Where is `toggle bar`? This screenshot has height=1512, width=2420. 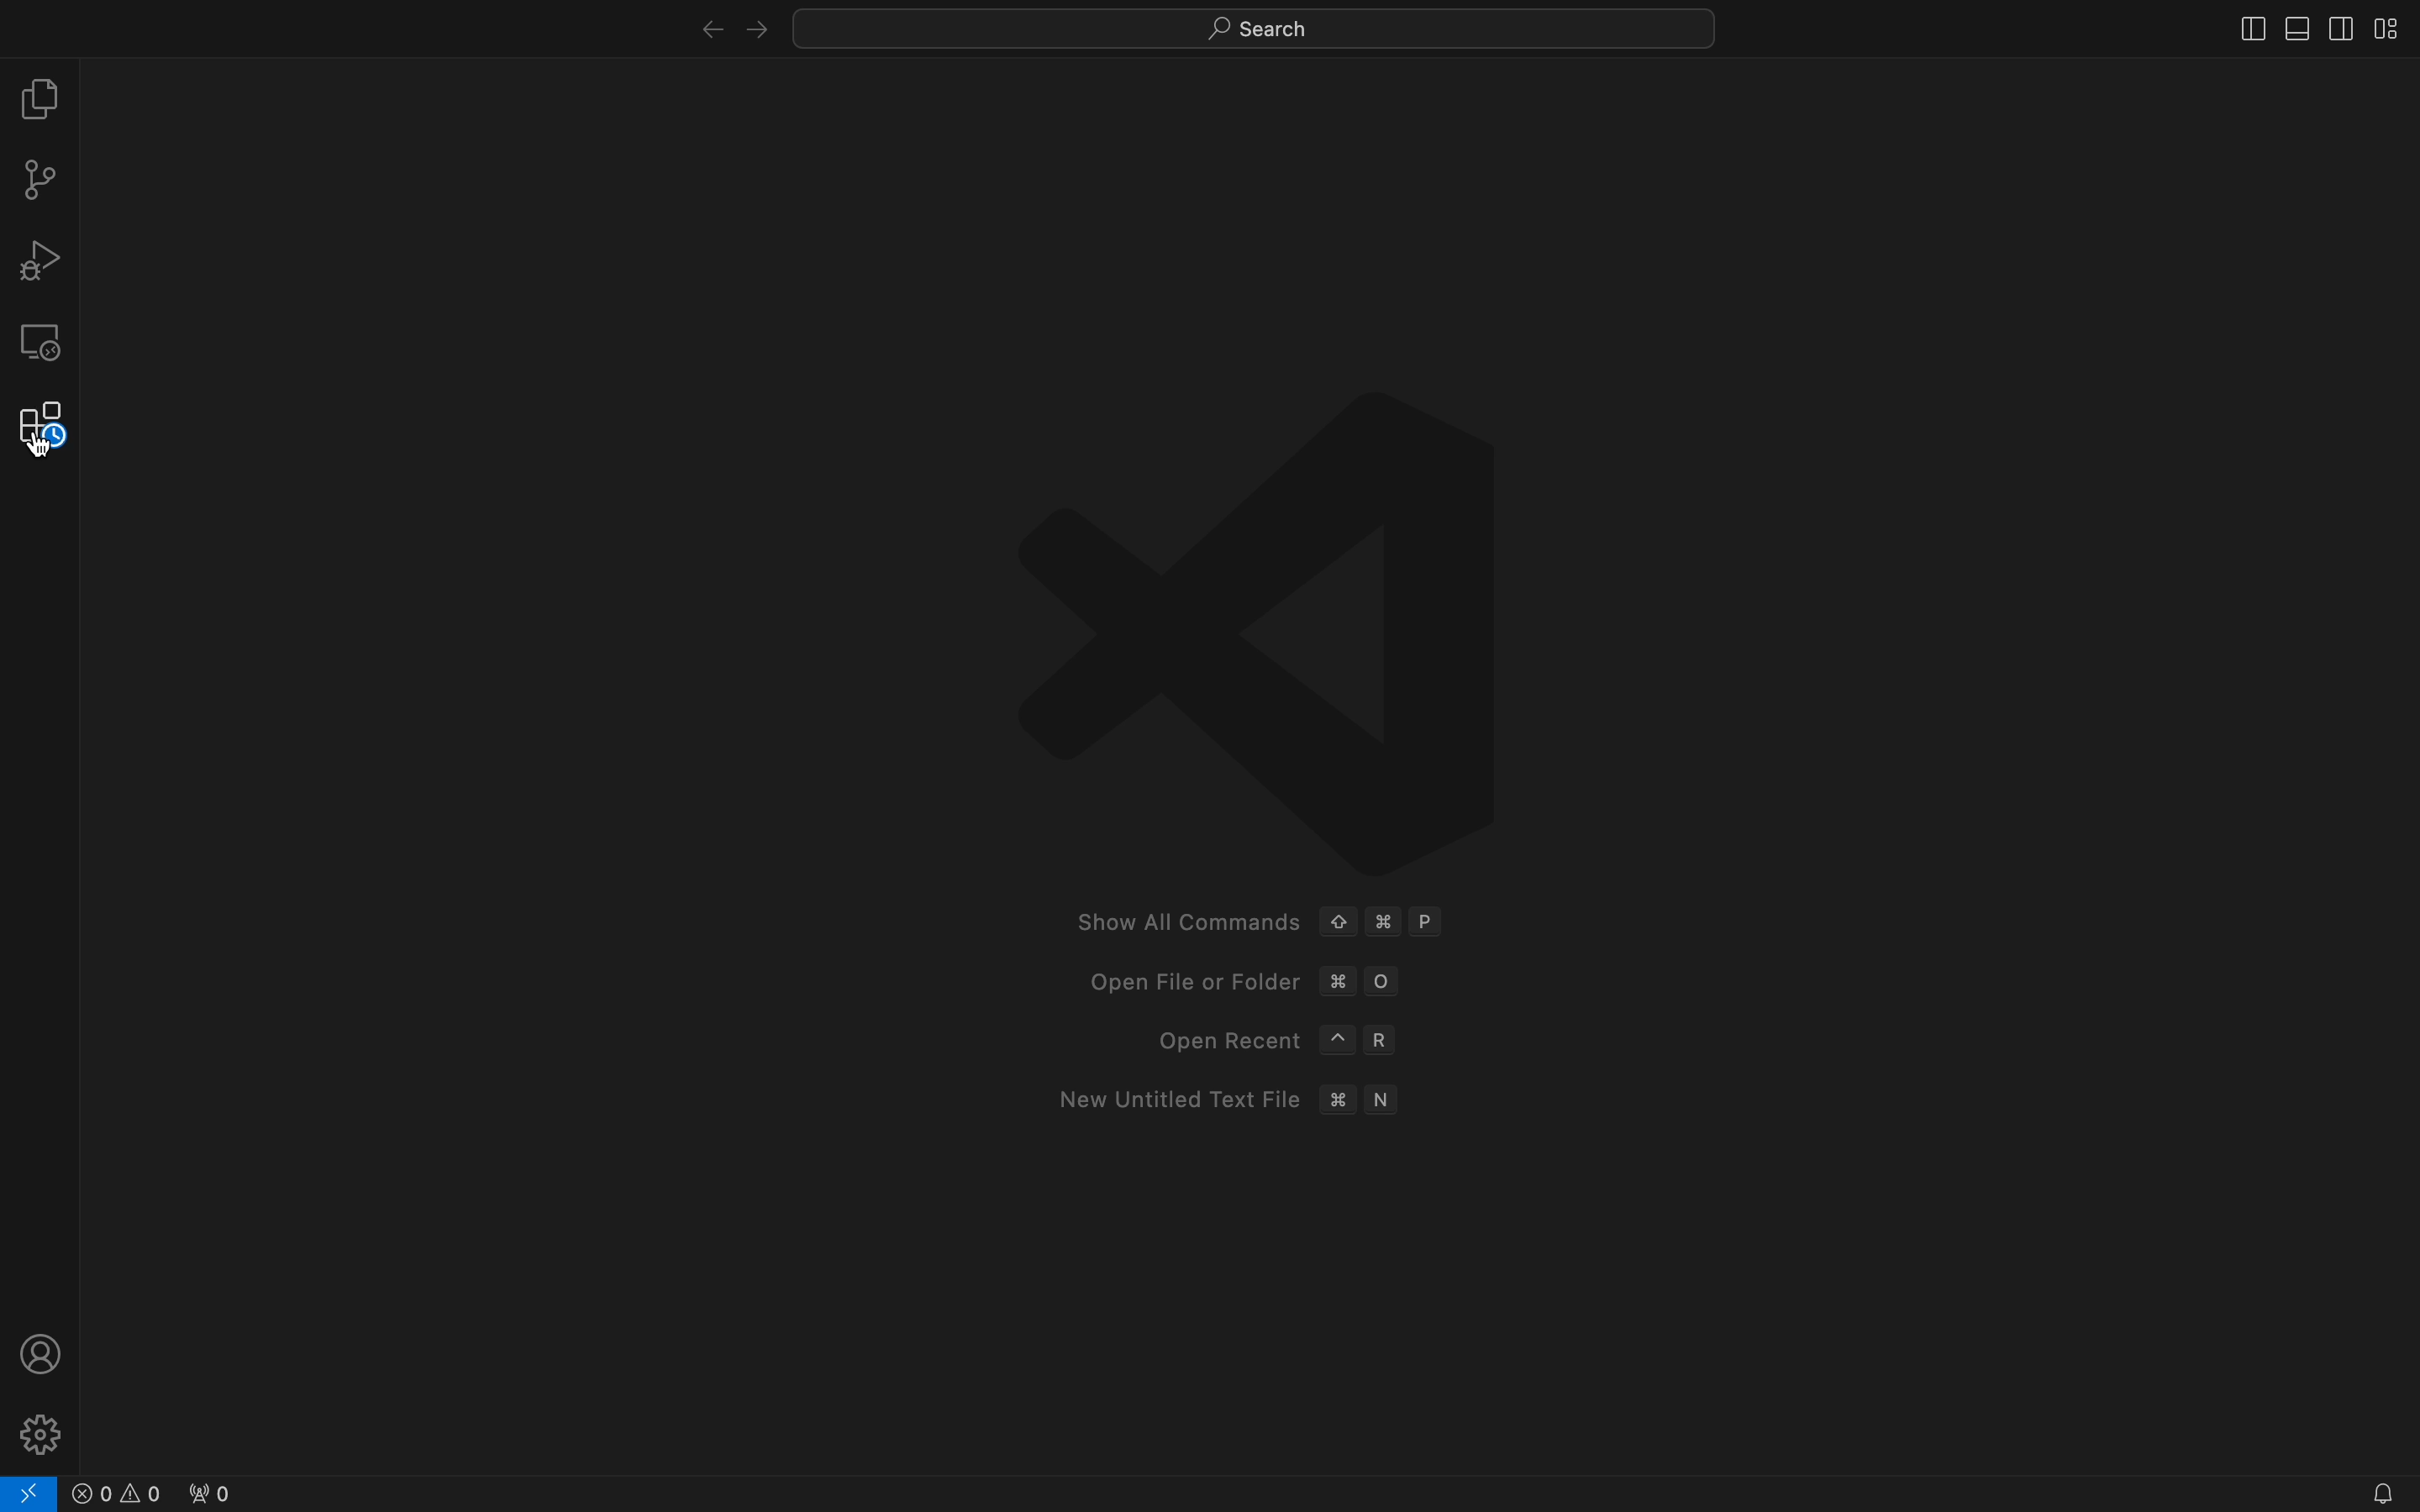 toggle bar is located at coordinates (2238, 28).